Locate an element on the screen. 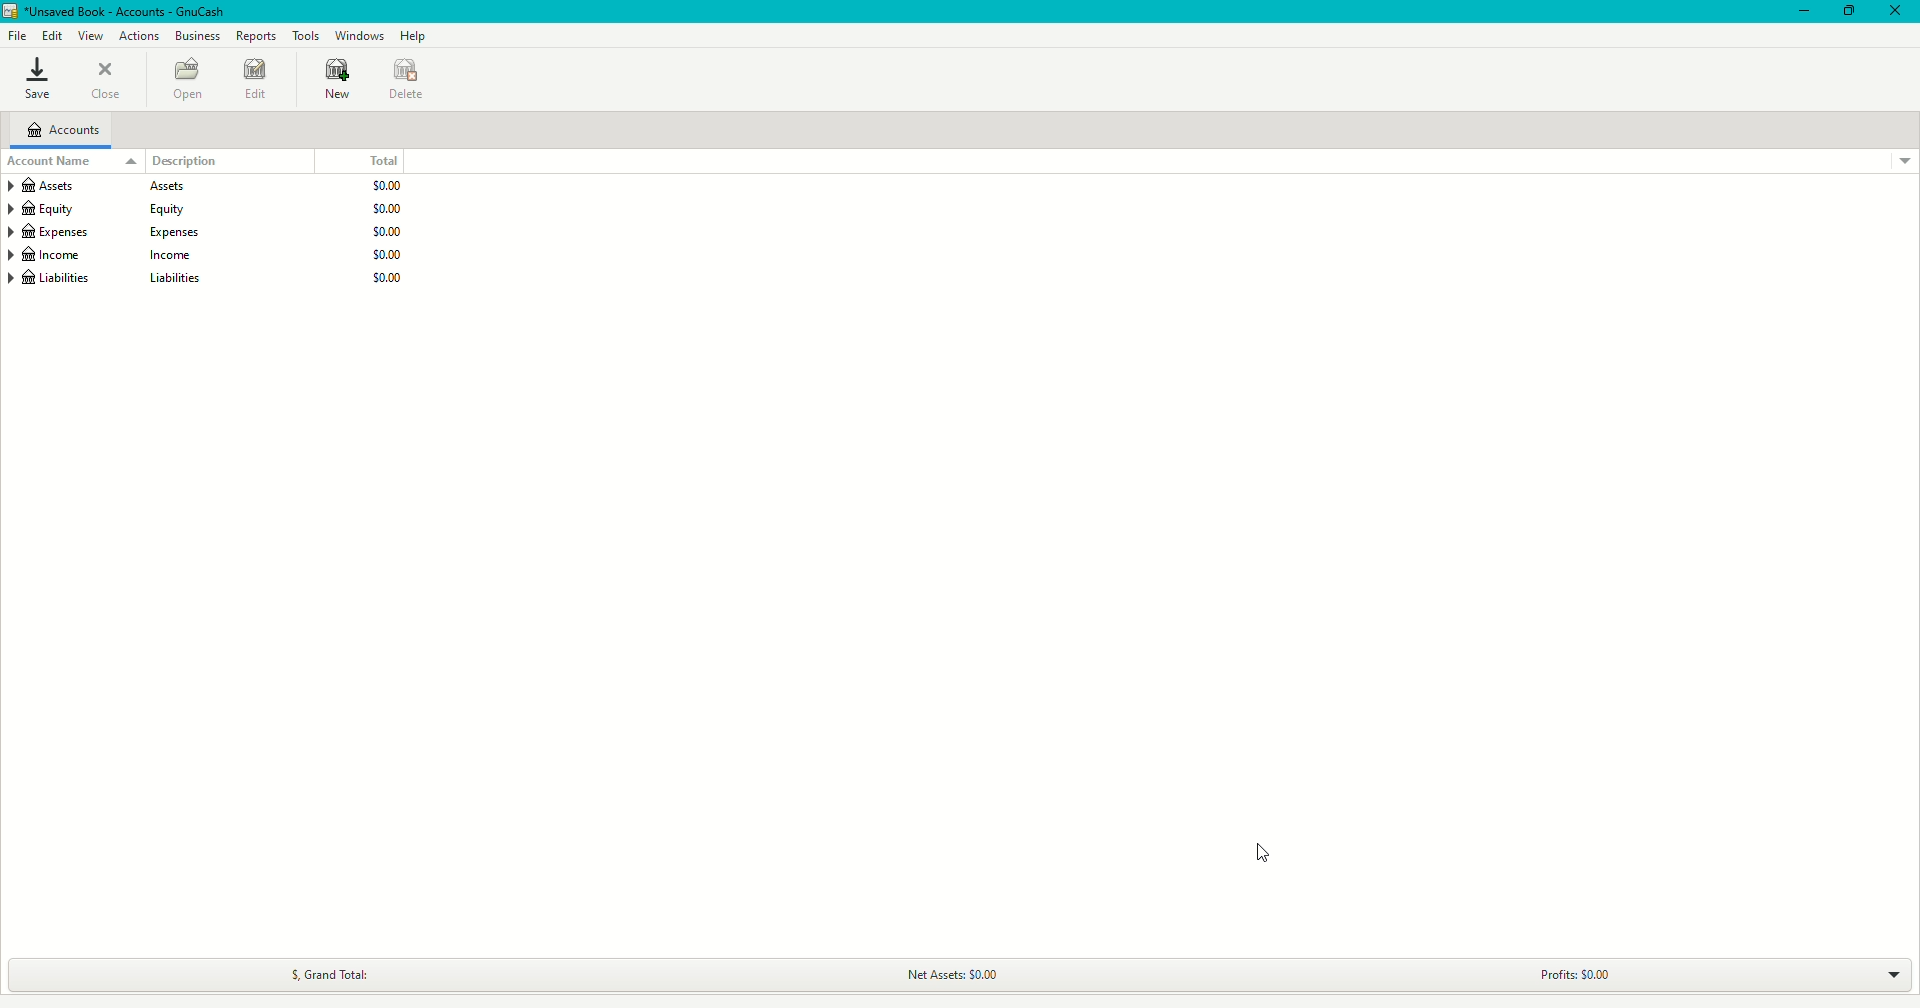 This screenshot has height=1008, width=1920. Minimize is located at coordinates (1800, 13).